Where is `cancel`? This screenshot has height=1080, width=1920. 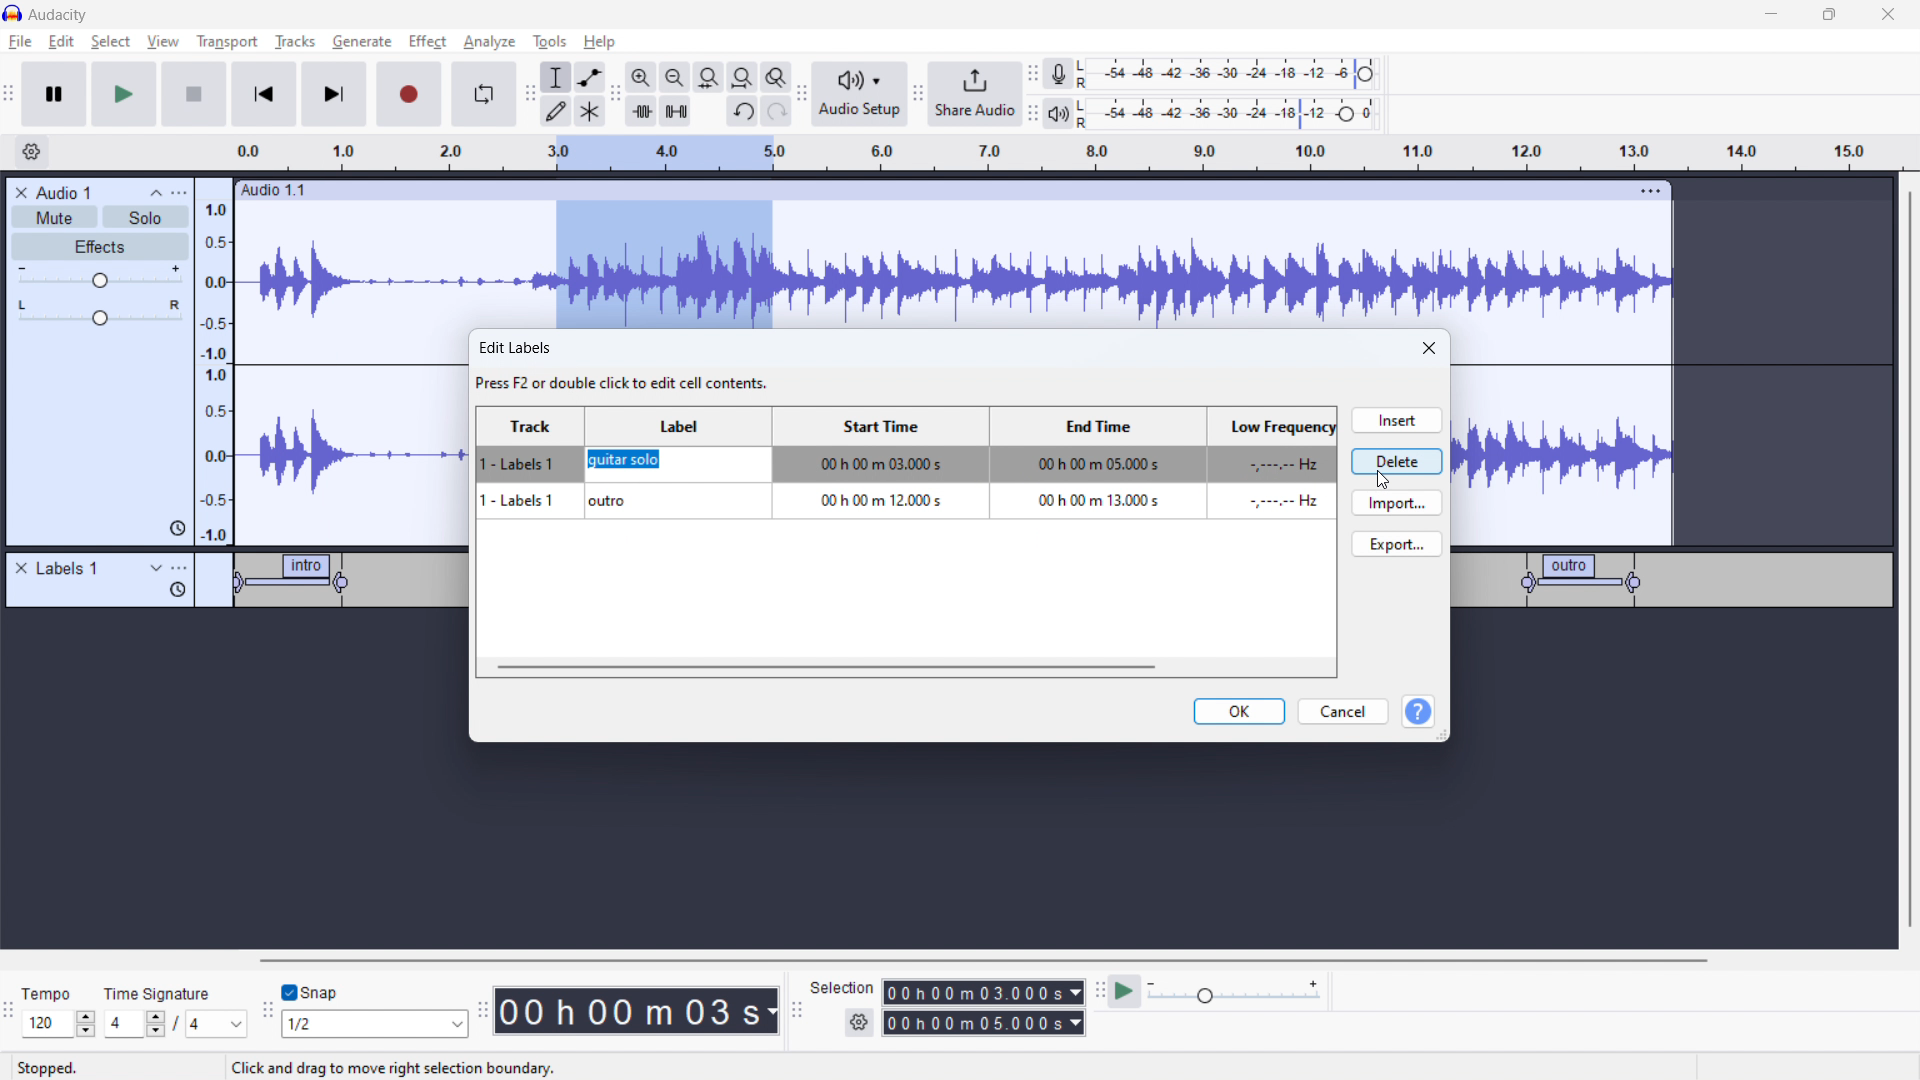
cancel is located at coordinates (1343, 712).